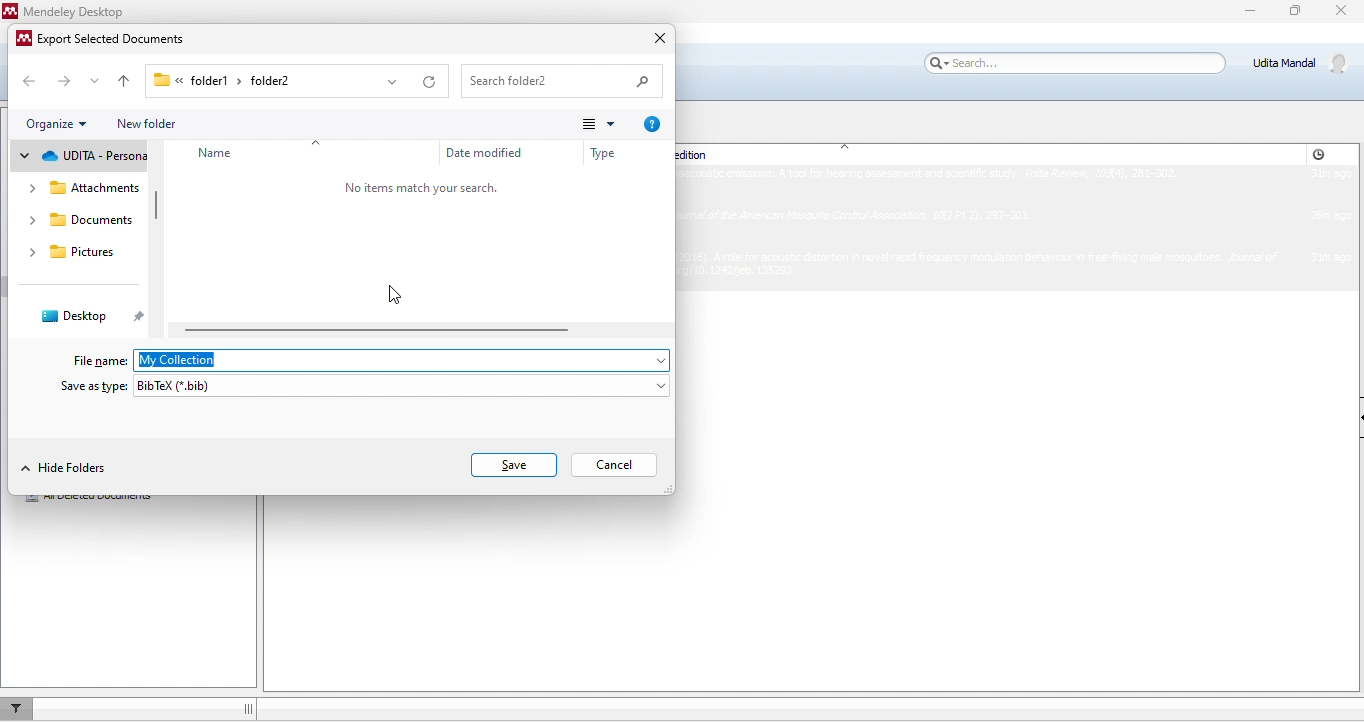 This screenshot has height=722, width=1364. I want to click on forward, so click(61, 79).